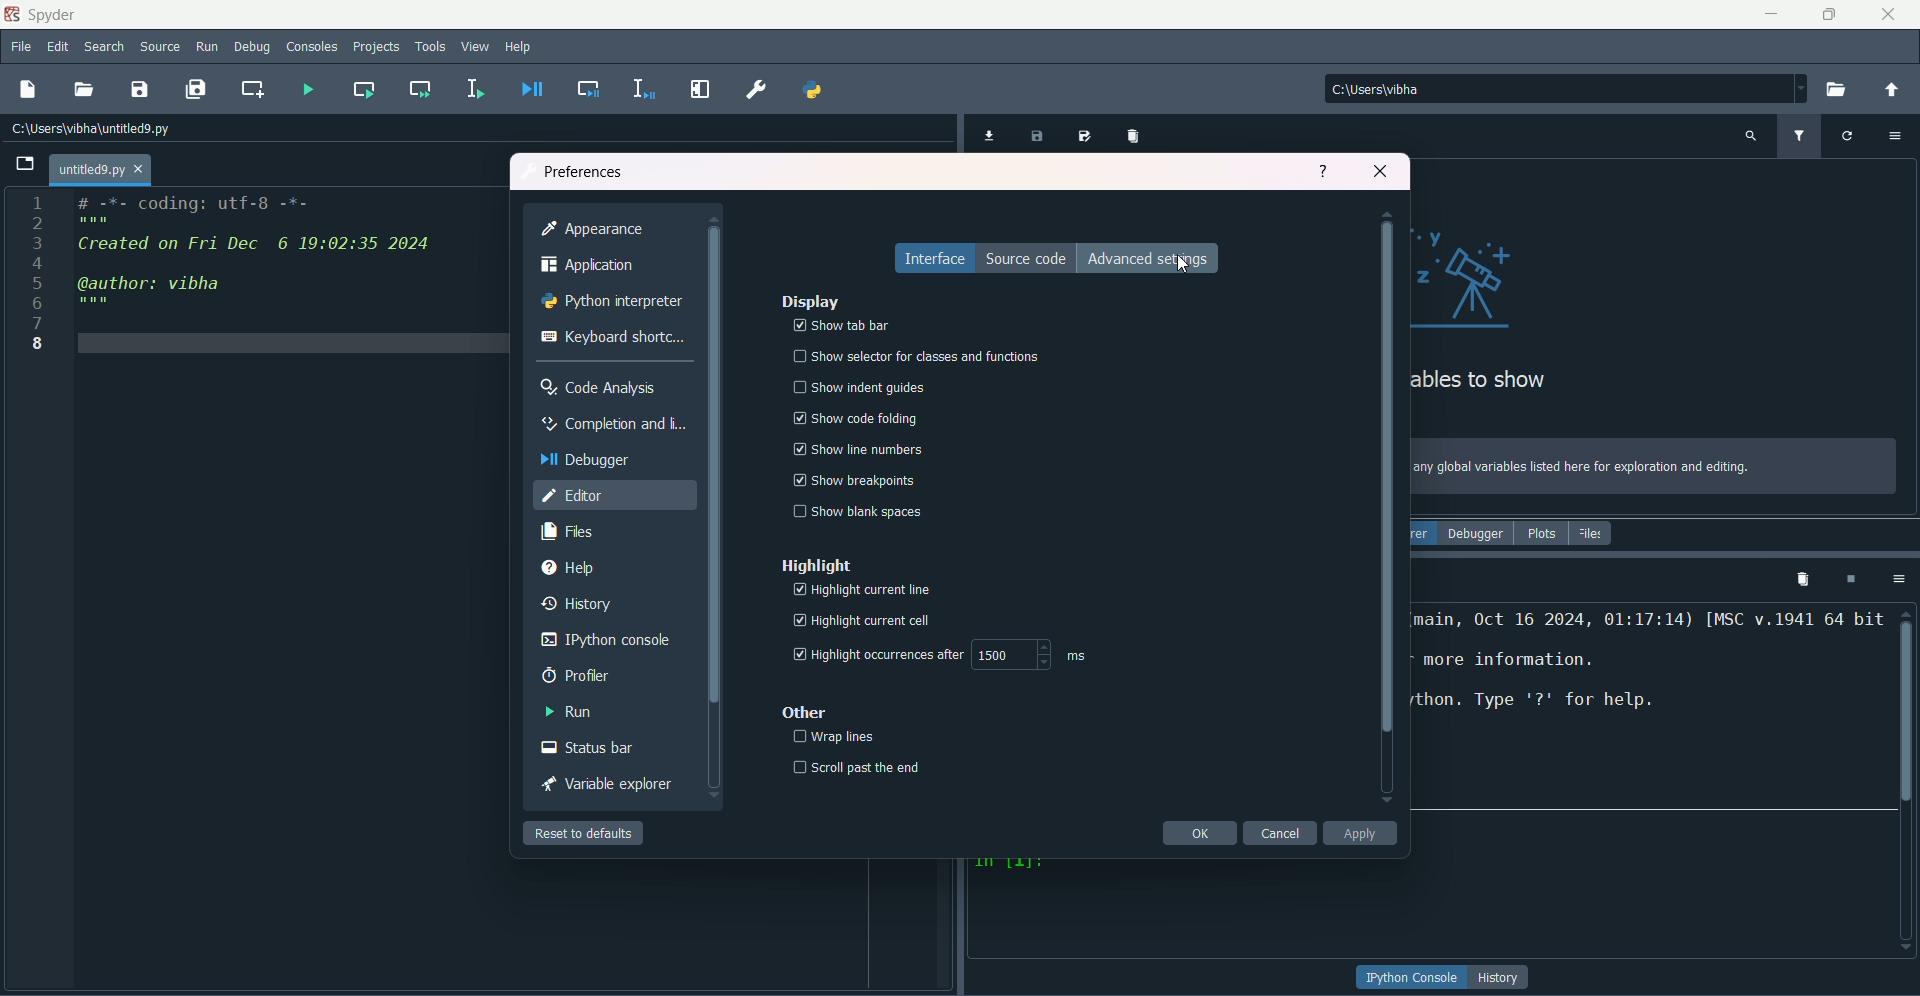 Image resolution: width=1920 pixels, height=996 pixels. I want to click on browse directory, so click(1837, 90).